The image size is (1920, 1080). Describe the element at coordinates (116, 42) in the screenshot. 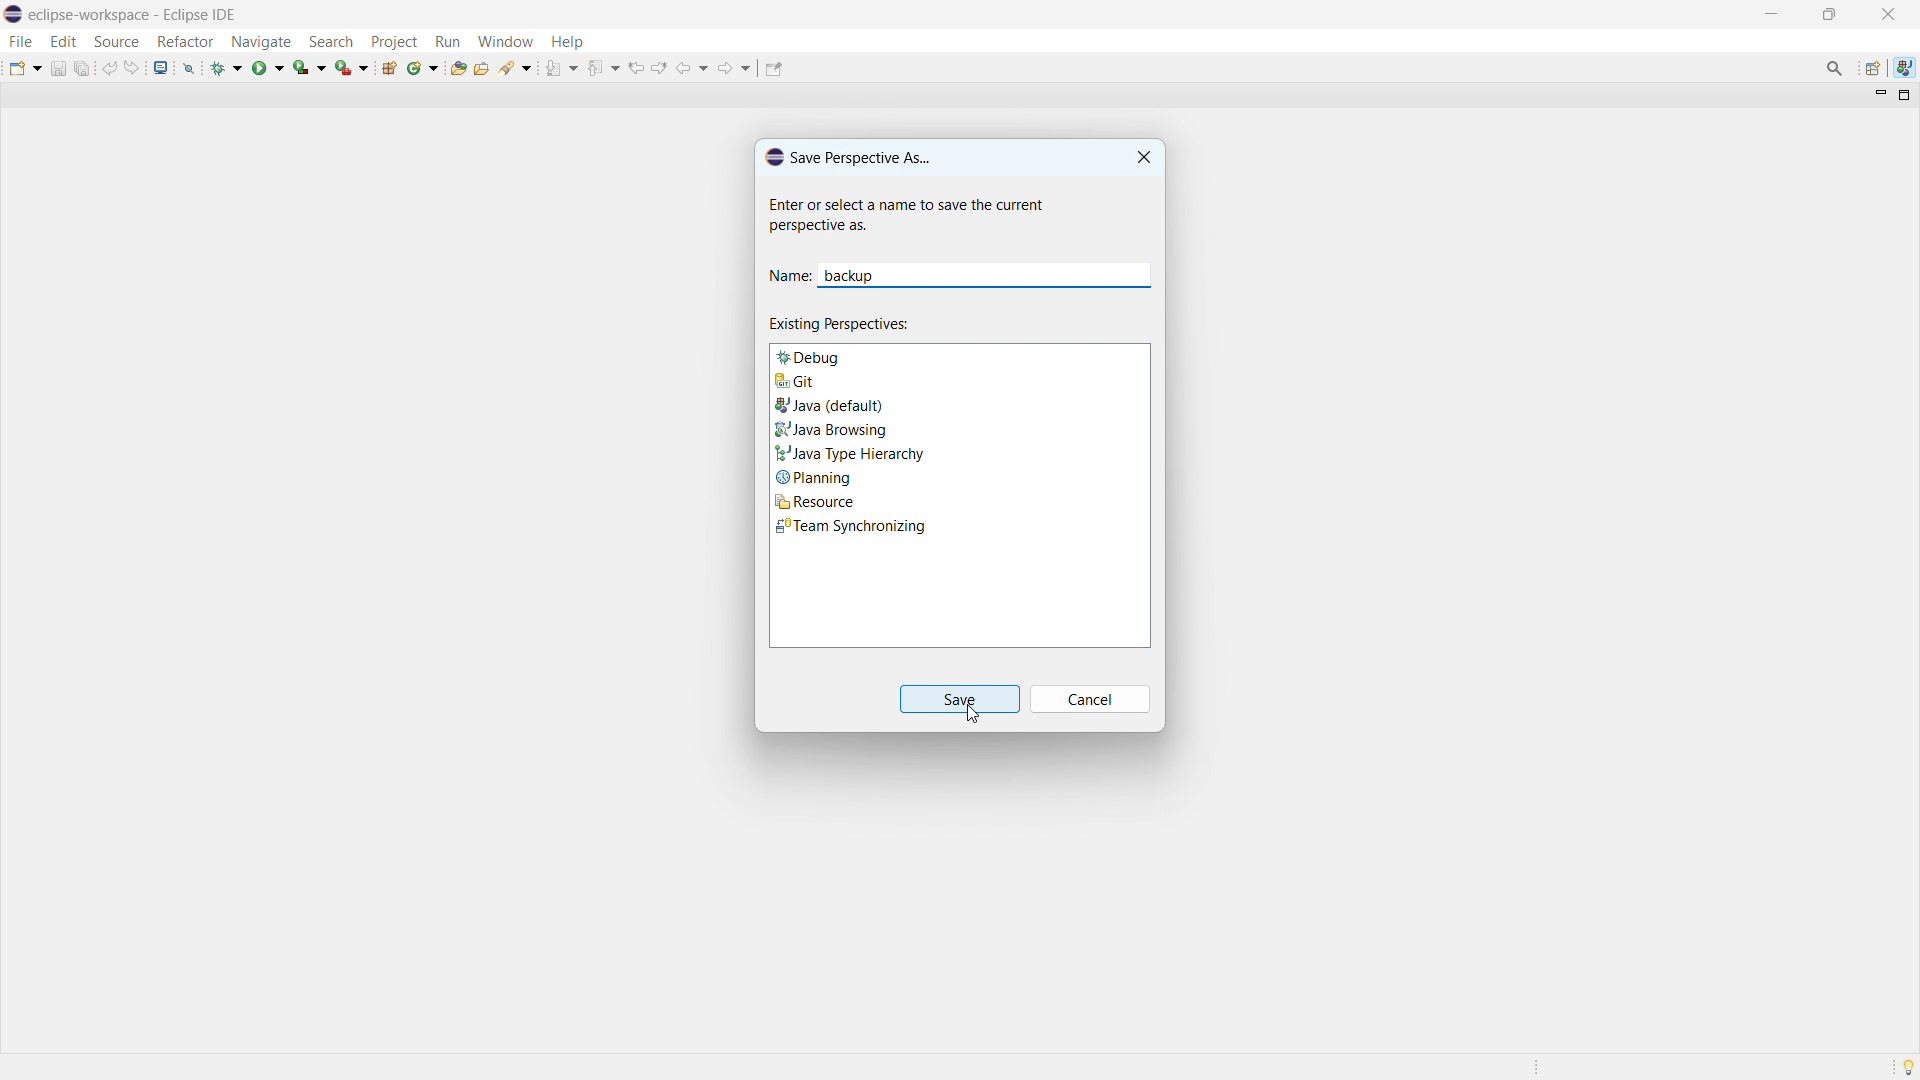

I see `source` at that location.